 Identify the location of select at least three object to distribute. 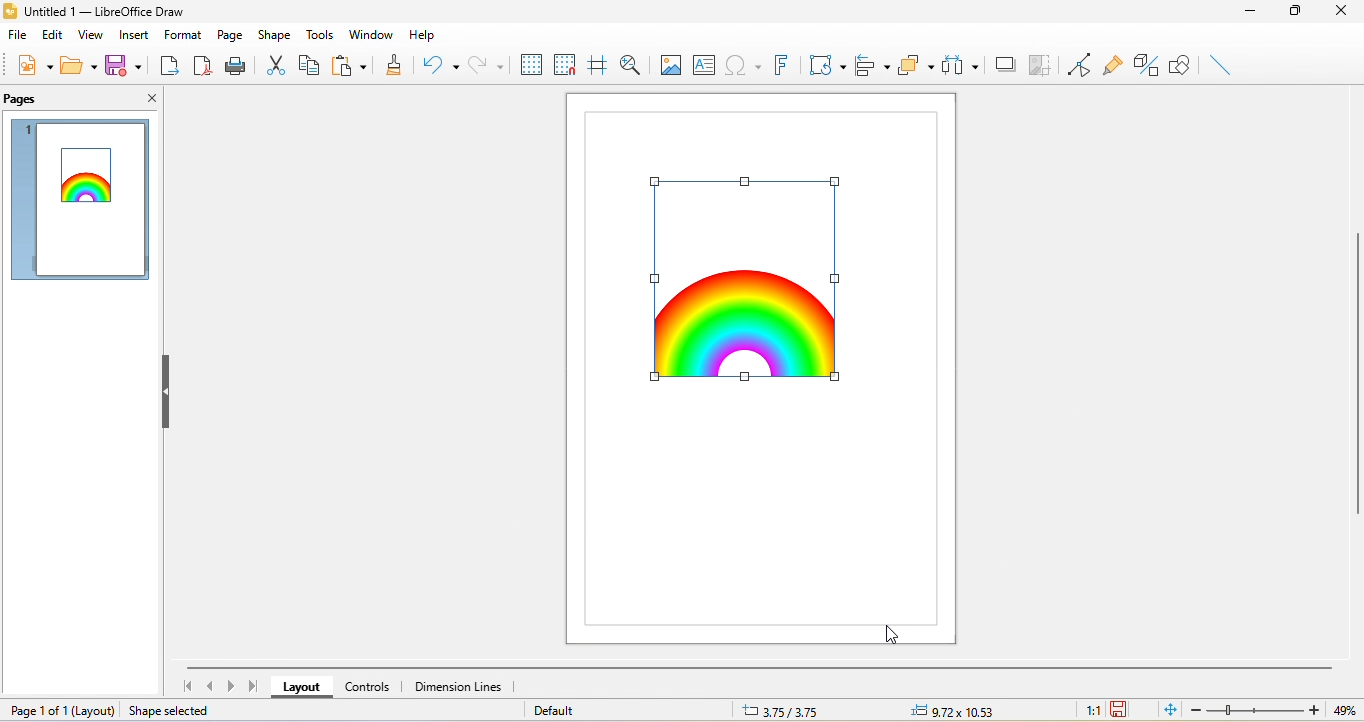
(962, 66).